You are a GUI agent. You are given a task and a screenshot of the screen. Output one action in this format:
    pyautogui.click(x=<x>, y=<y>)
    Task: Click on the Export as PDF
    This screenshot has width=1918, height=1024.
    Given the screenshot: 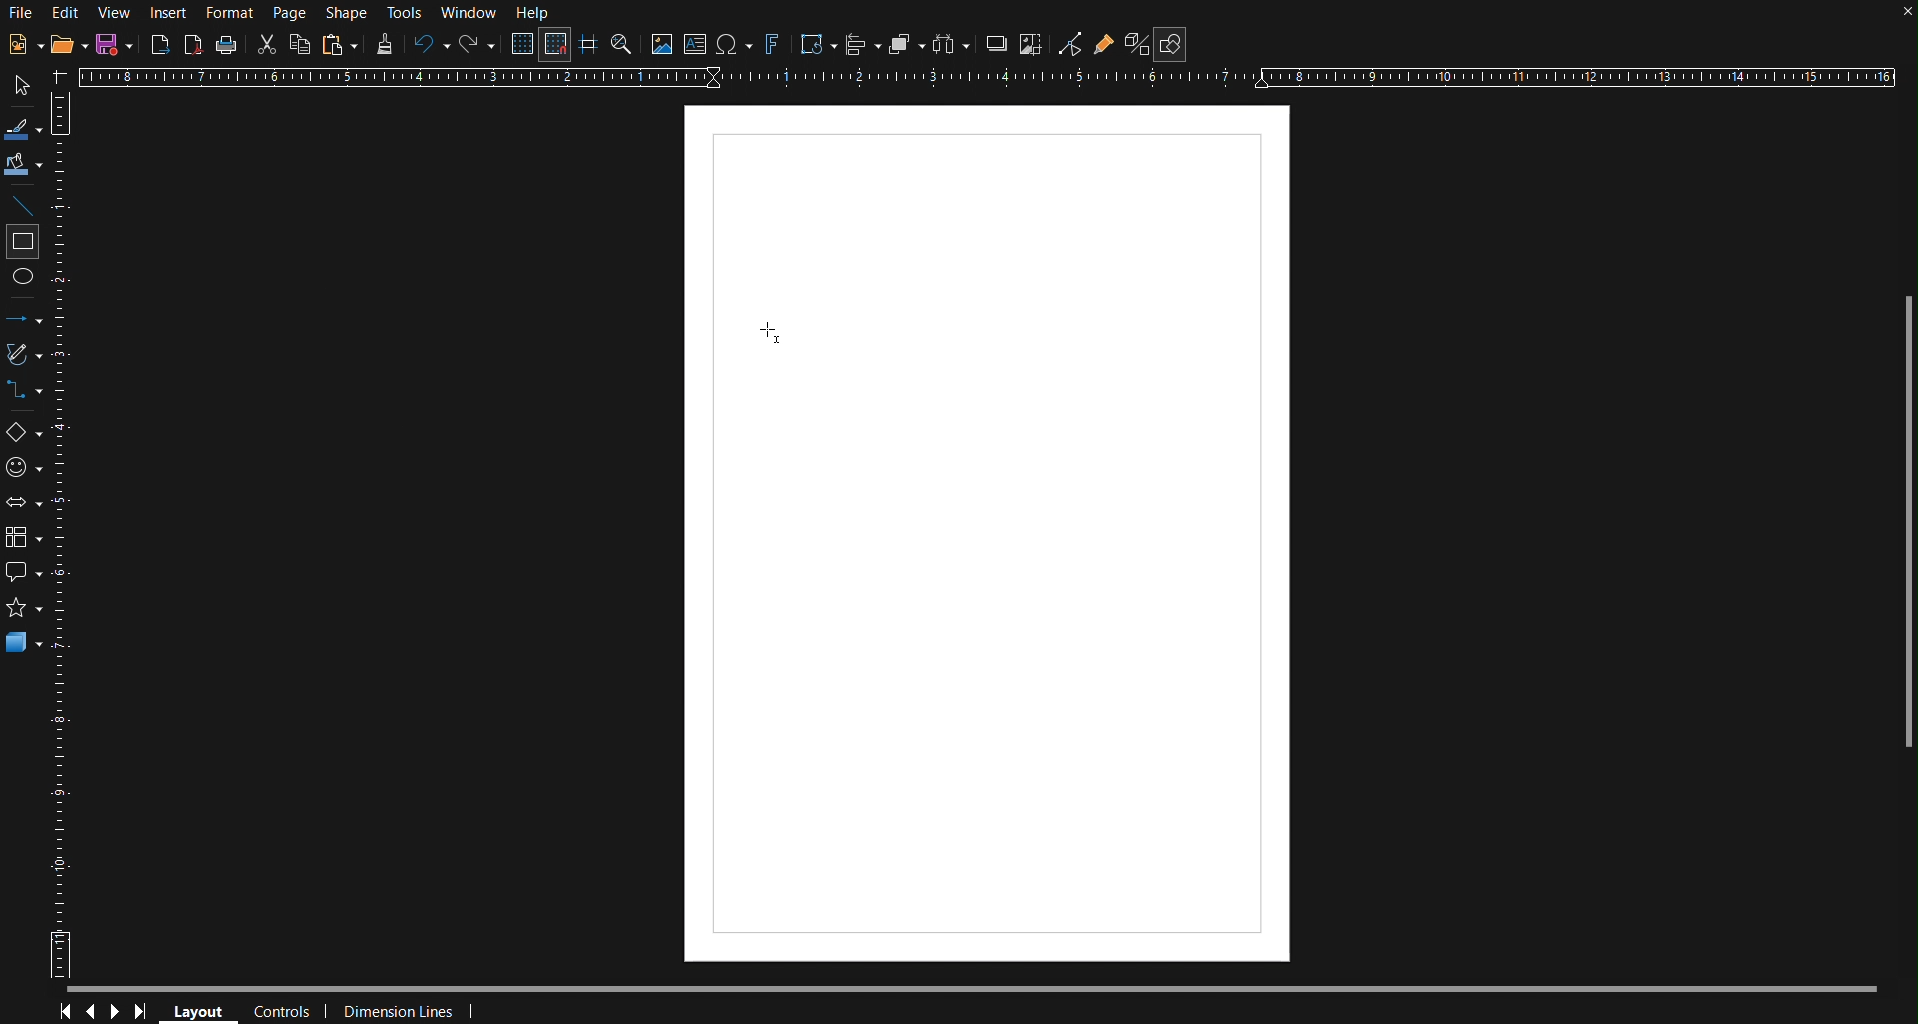 What is the action you would take?
    pyautogui.click(x=193, y=44)
    